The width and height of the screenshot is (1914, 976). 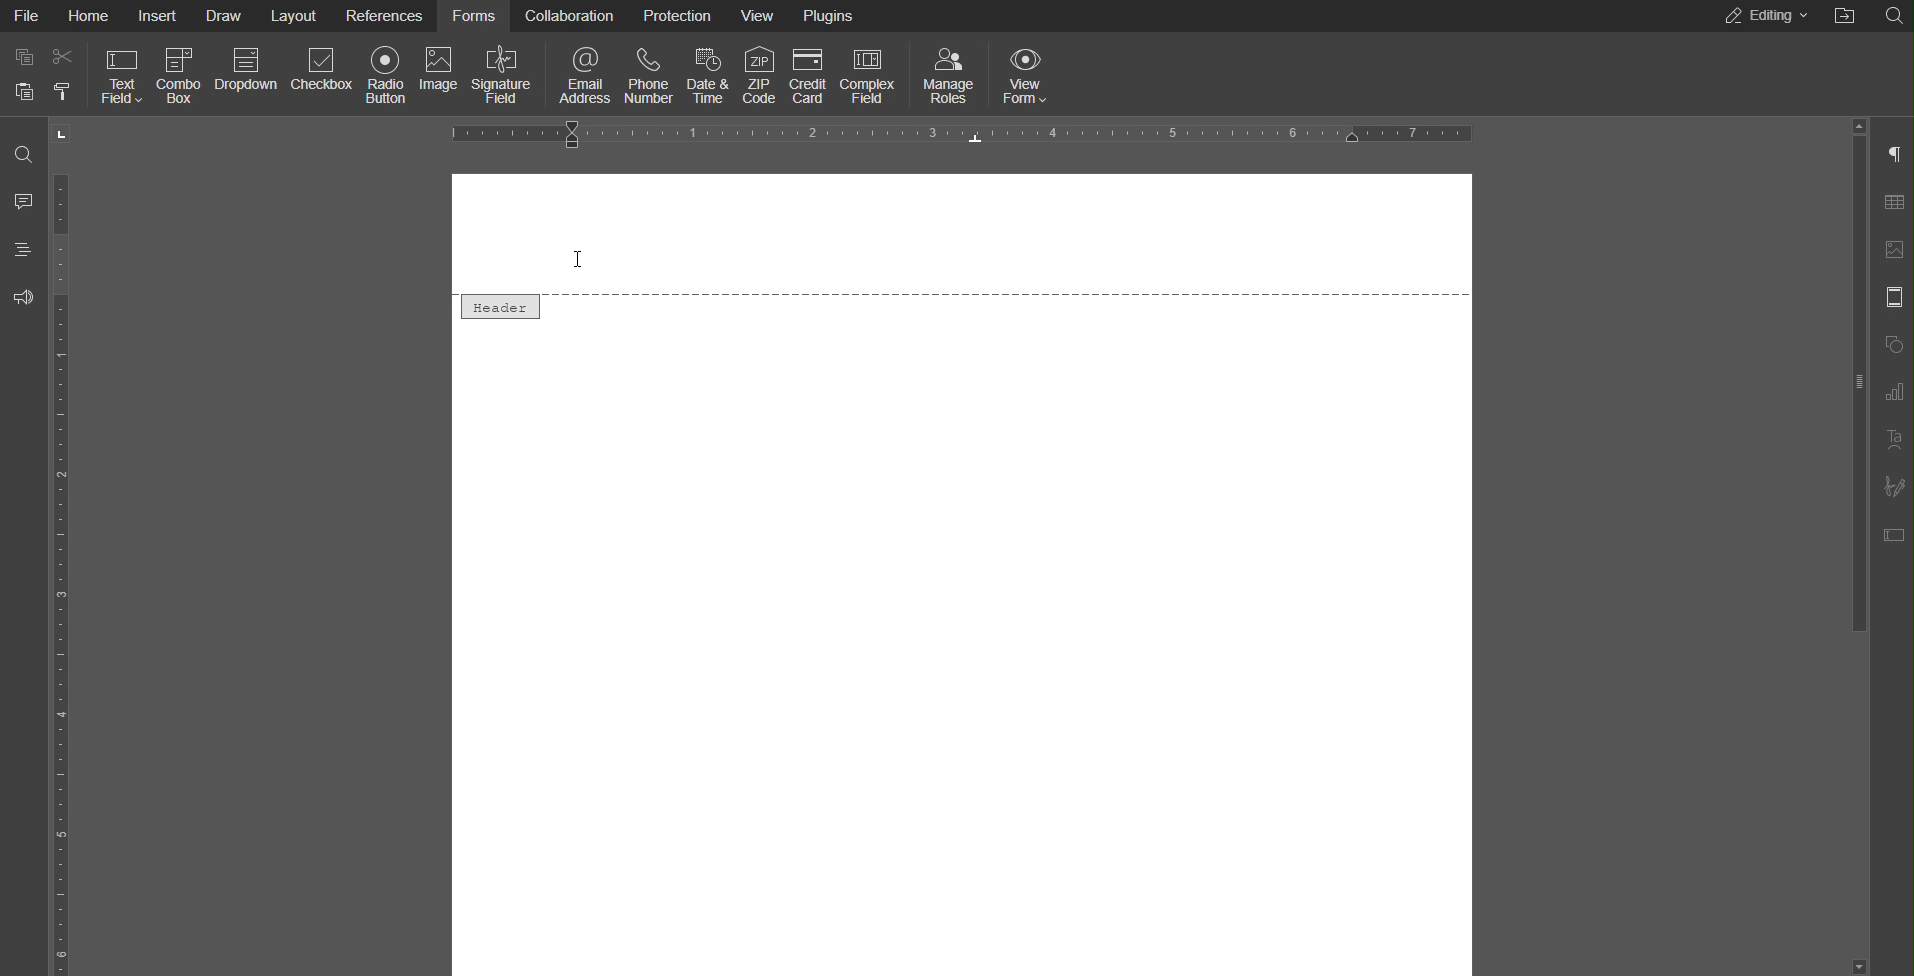 I want to click on Cut Copy Paste, so click(x=44, y=75).